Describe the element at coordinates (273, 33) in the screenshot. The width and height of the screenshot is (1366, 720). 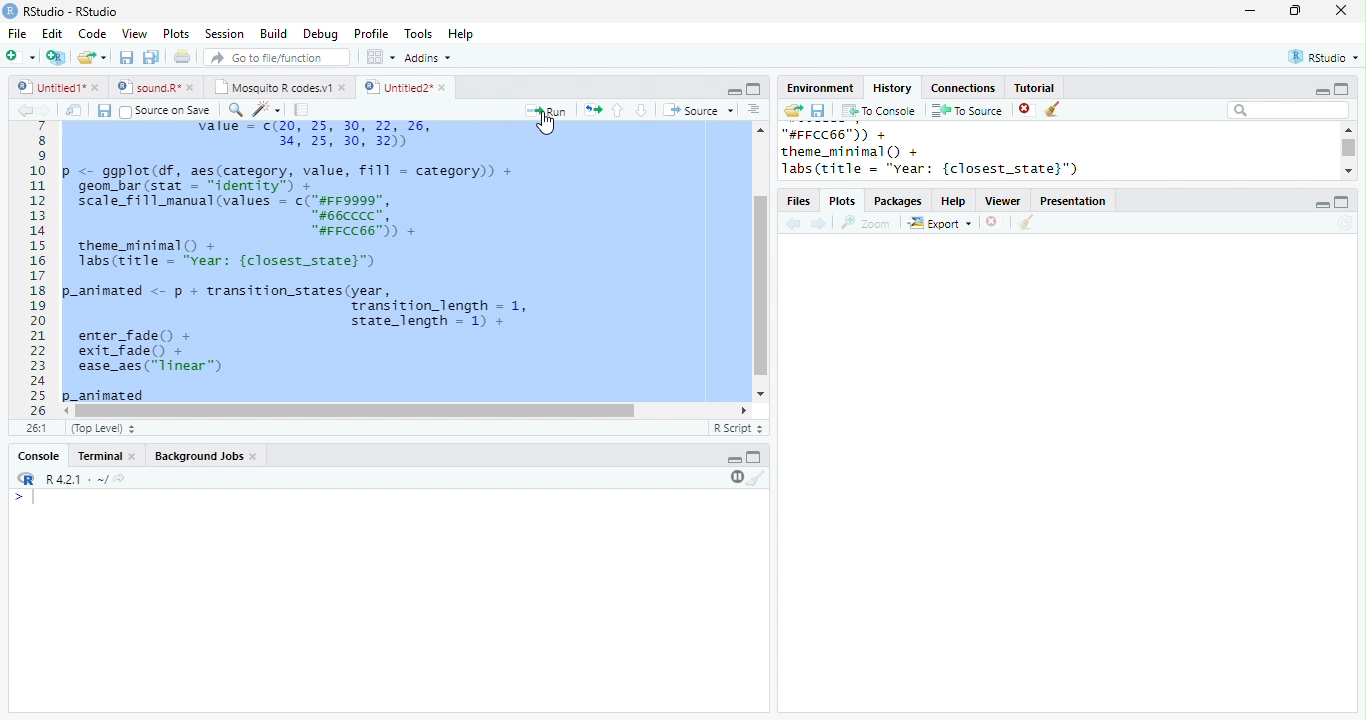
I see `Build` at that location.